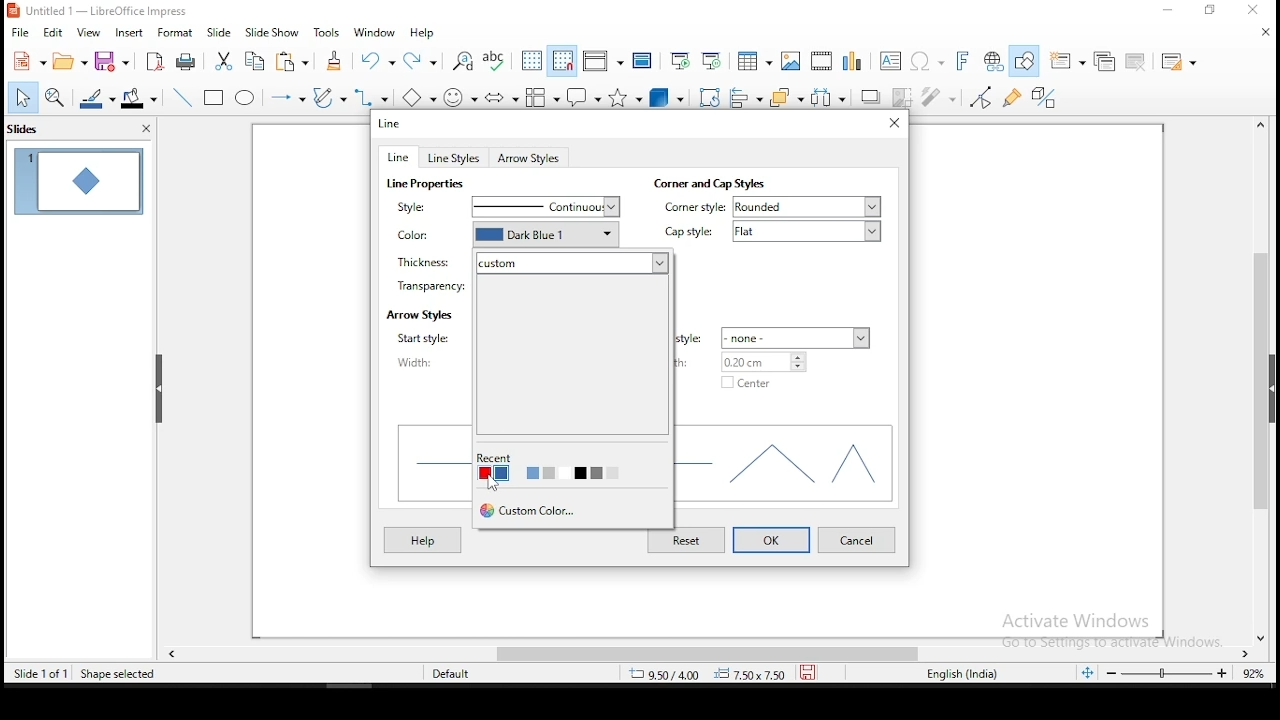 This screenshot has width=1280, height=720. Describe the element at coordinates (329, 98) in the screenshot. I see `curves and polygons` at that location.